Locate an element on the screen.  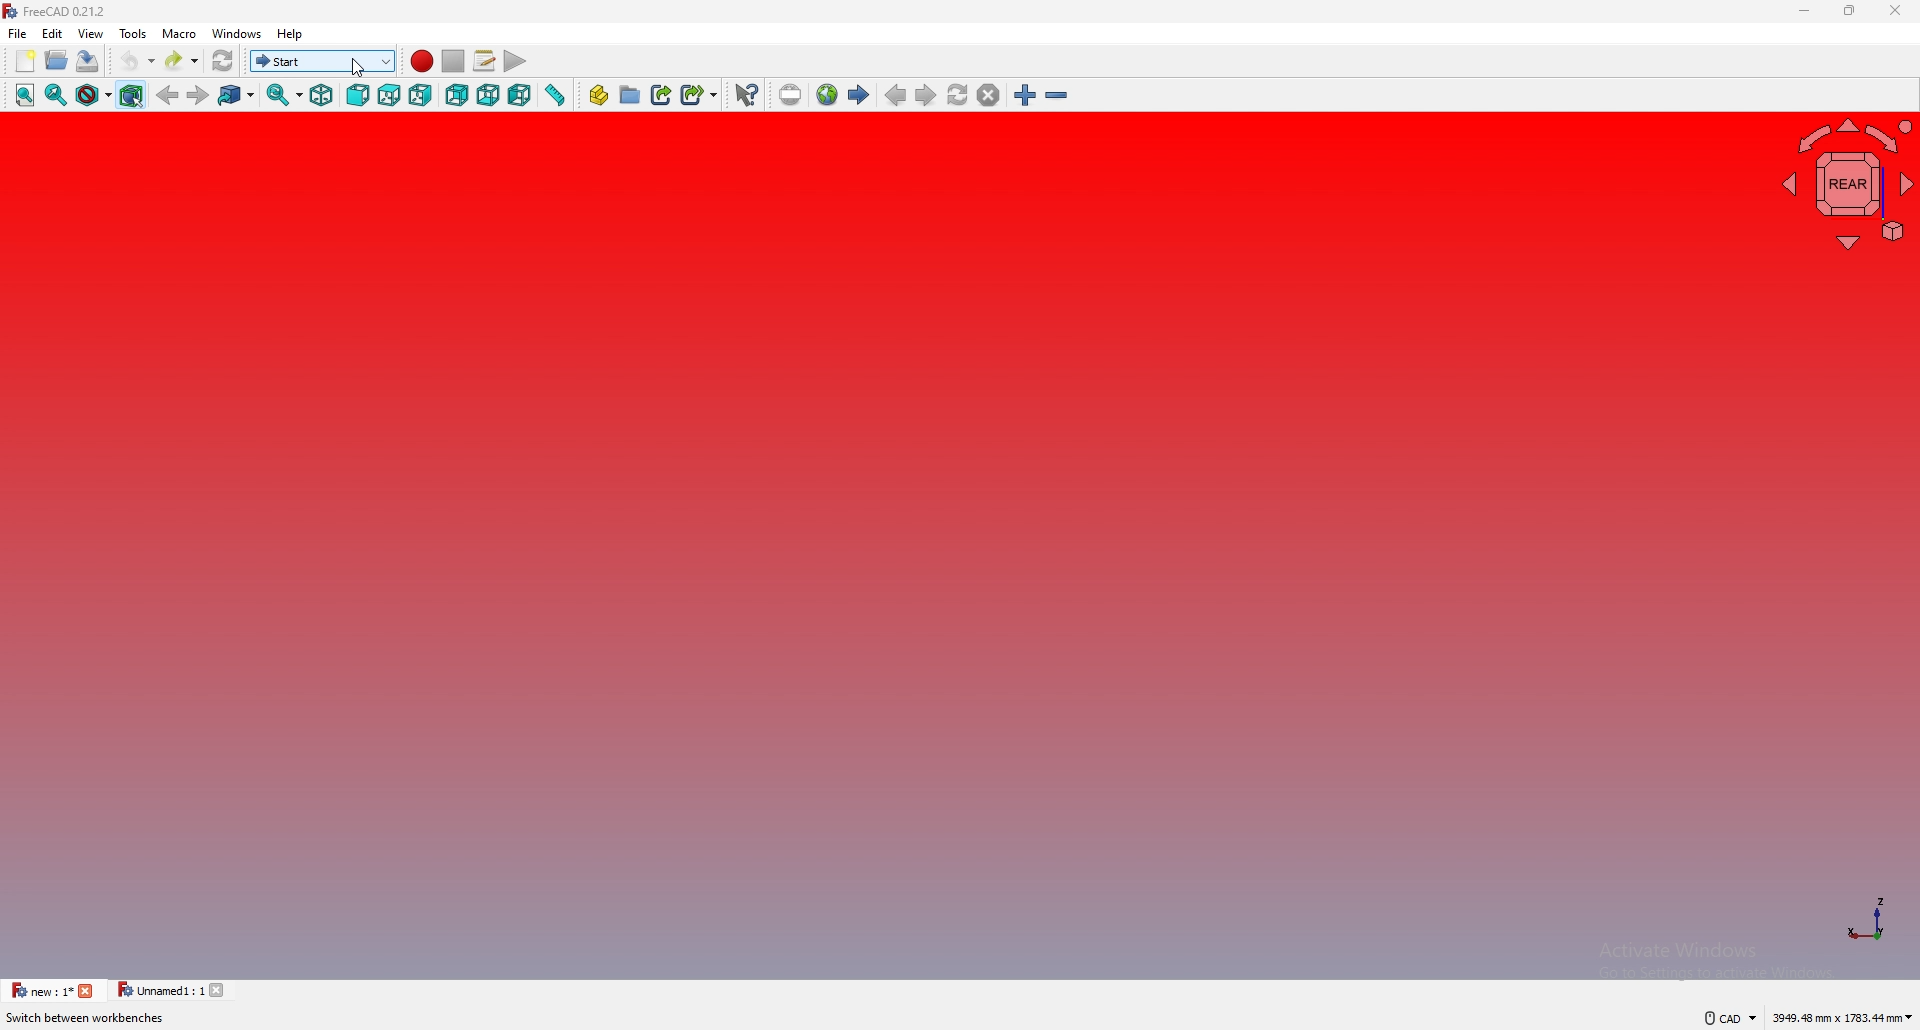
zoom in is located at coordinates (1026, 94).